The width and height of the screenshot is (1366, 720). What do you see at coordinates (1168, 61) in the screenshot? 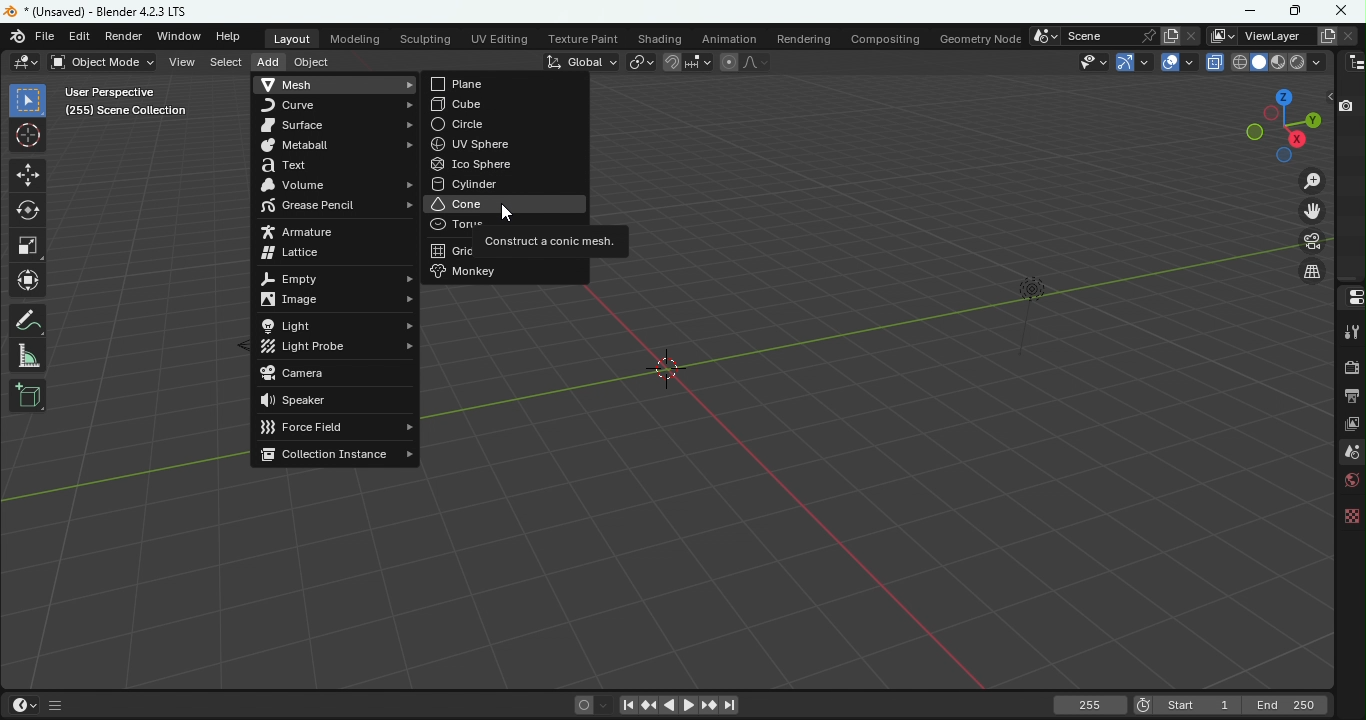
I see `Show overlays` at bounding box center [1168, 61].